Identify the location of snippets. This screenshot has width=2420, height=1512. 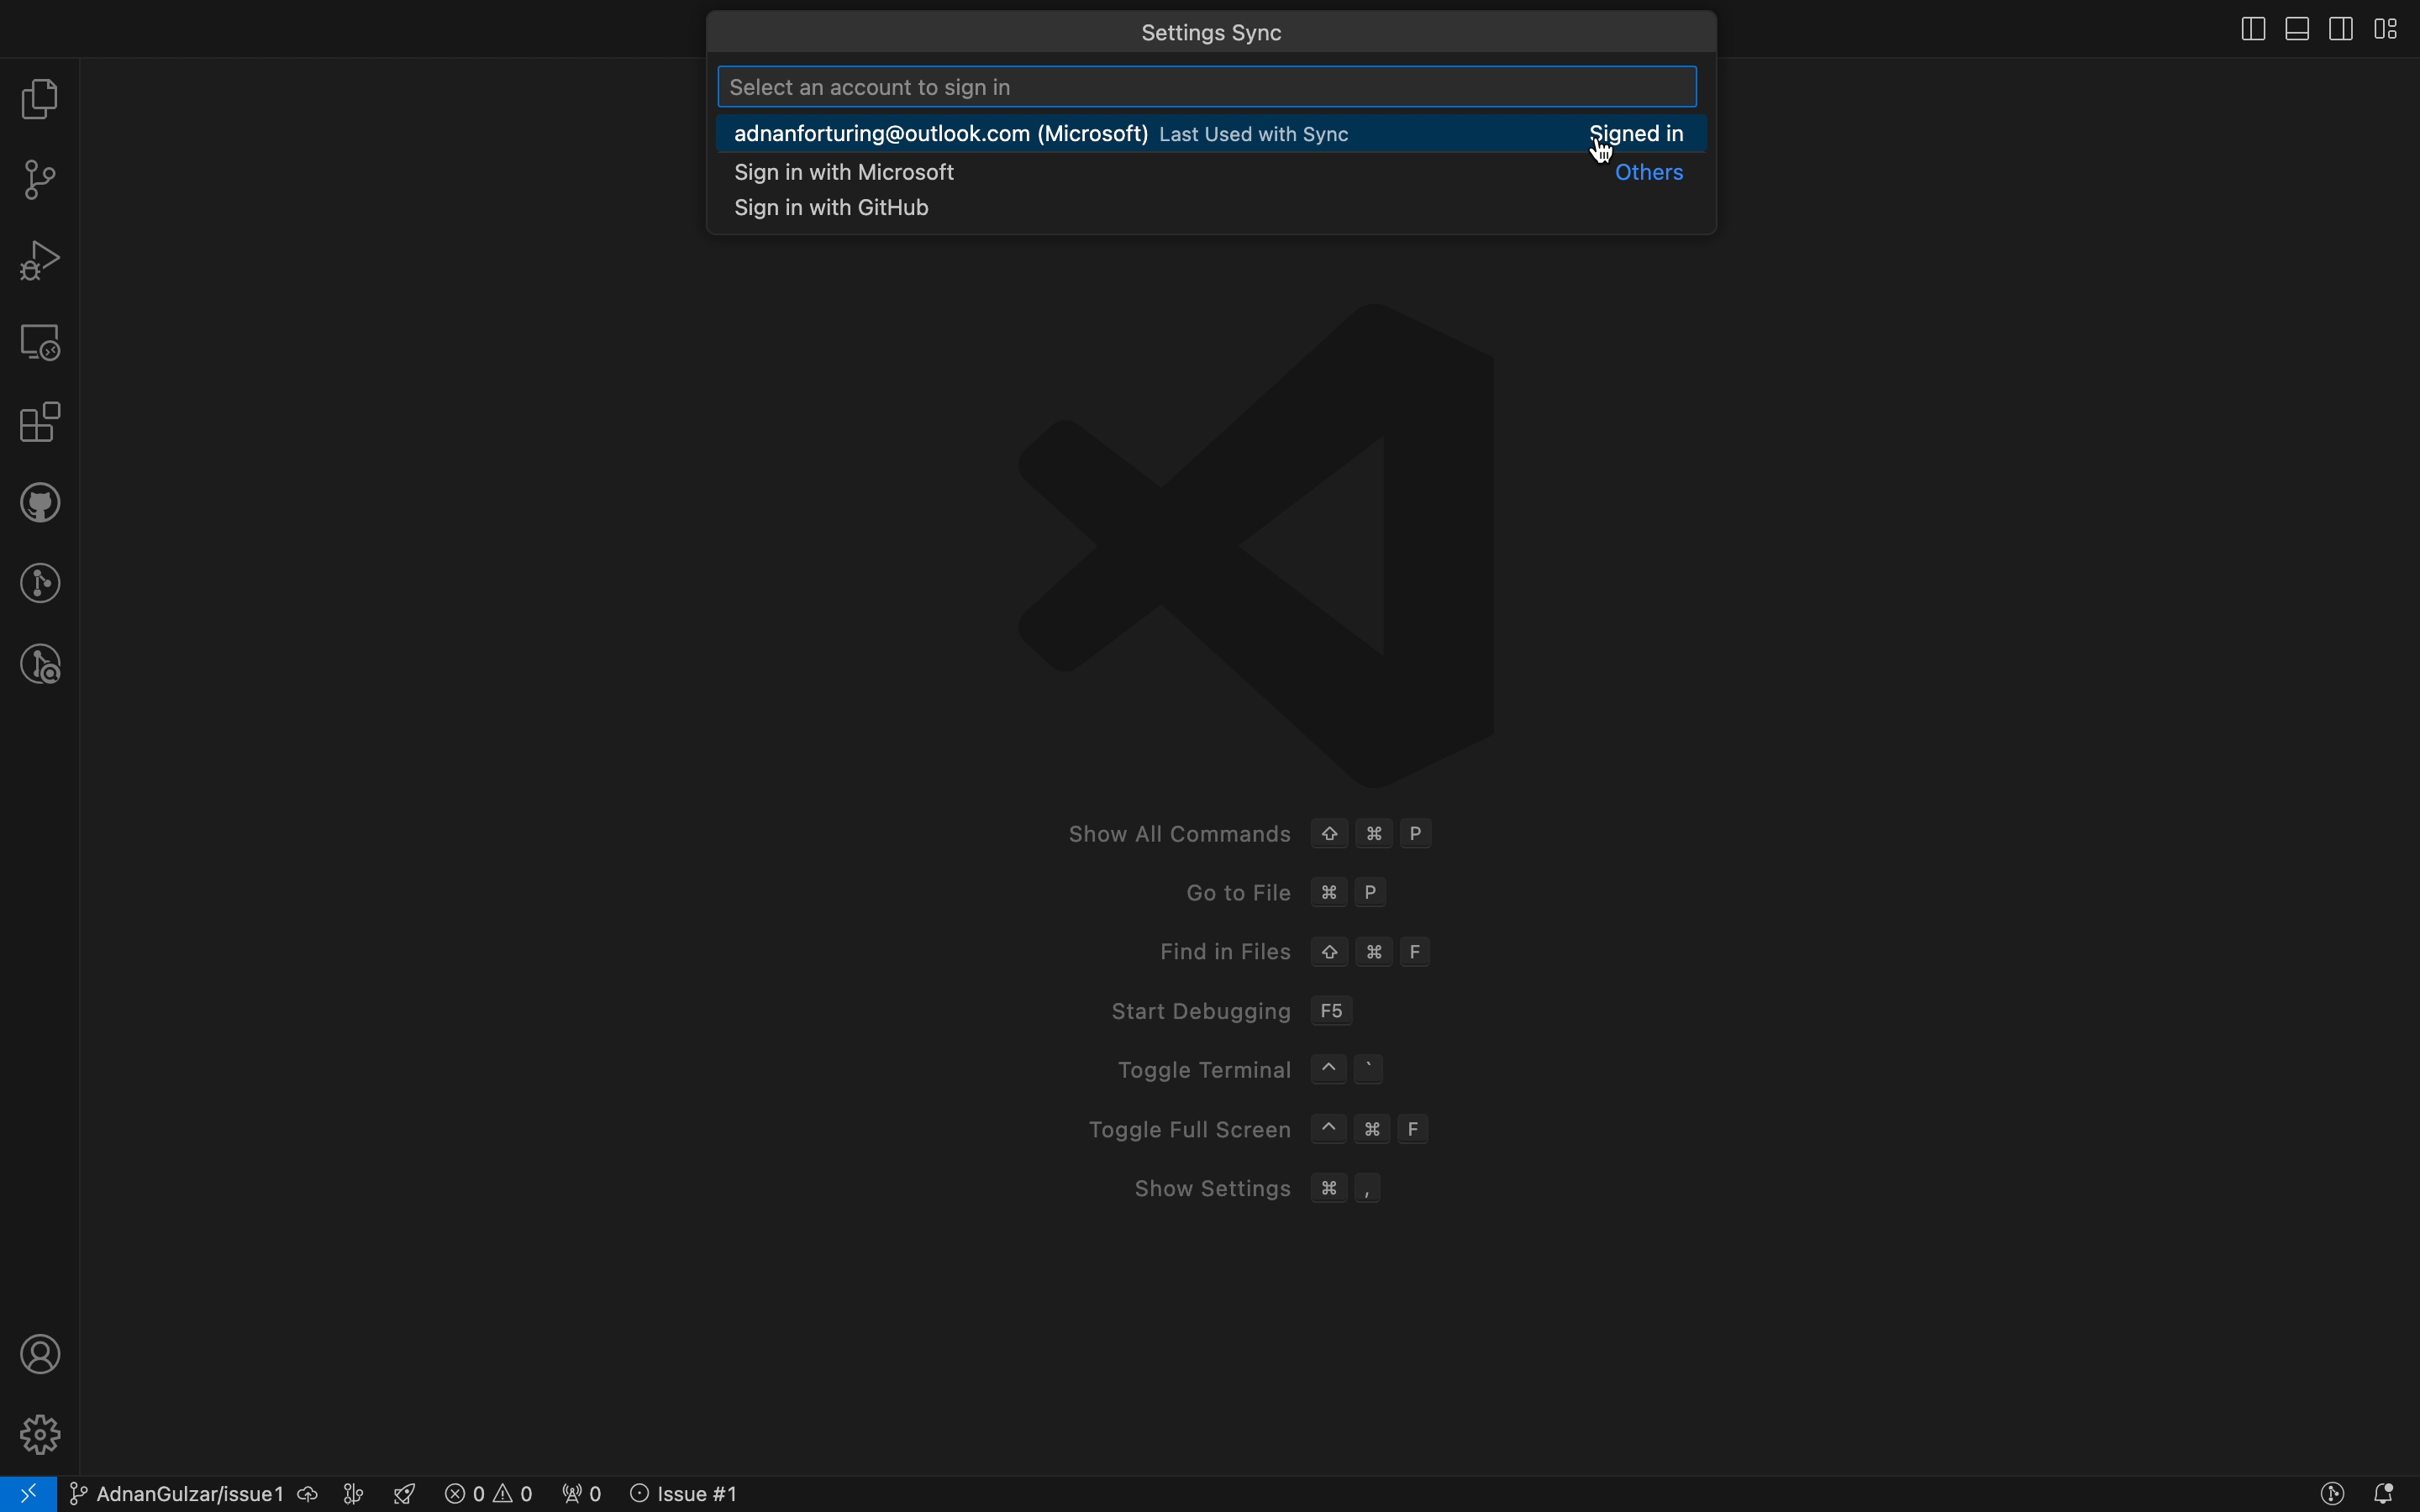
(851, 210).